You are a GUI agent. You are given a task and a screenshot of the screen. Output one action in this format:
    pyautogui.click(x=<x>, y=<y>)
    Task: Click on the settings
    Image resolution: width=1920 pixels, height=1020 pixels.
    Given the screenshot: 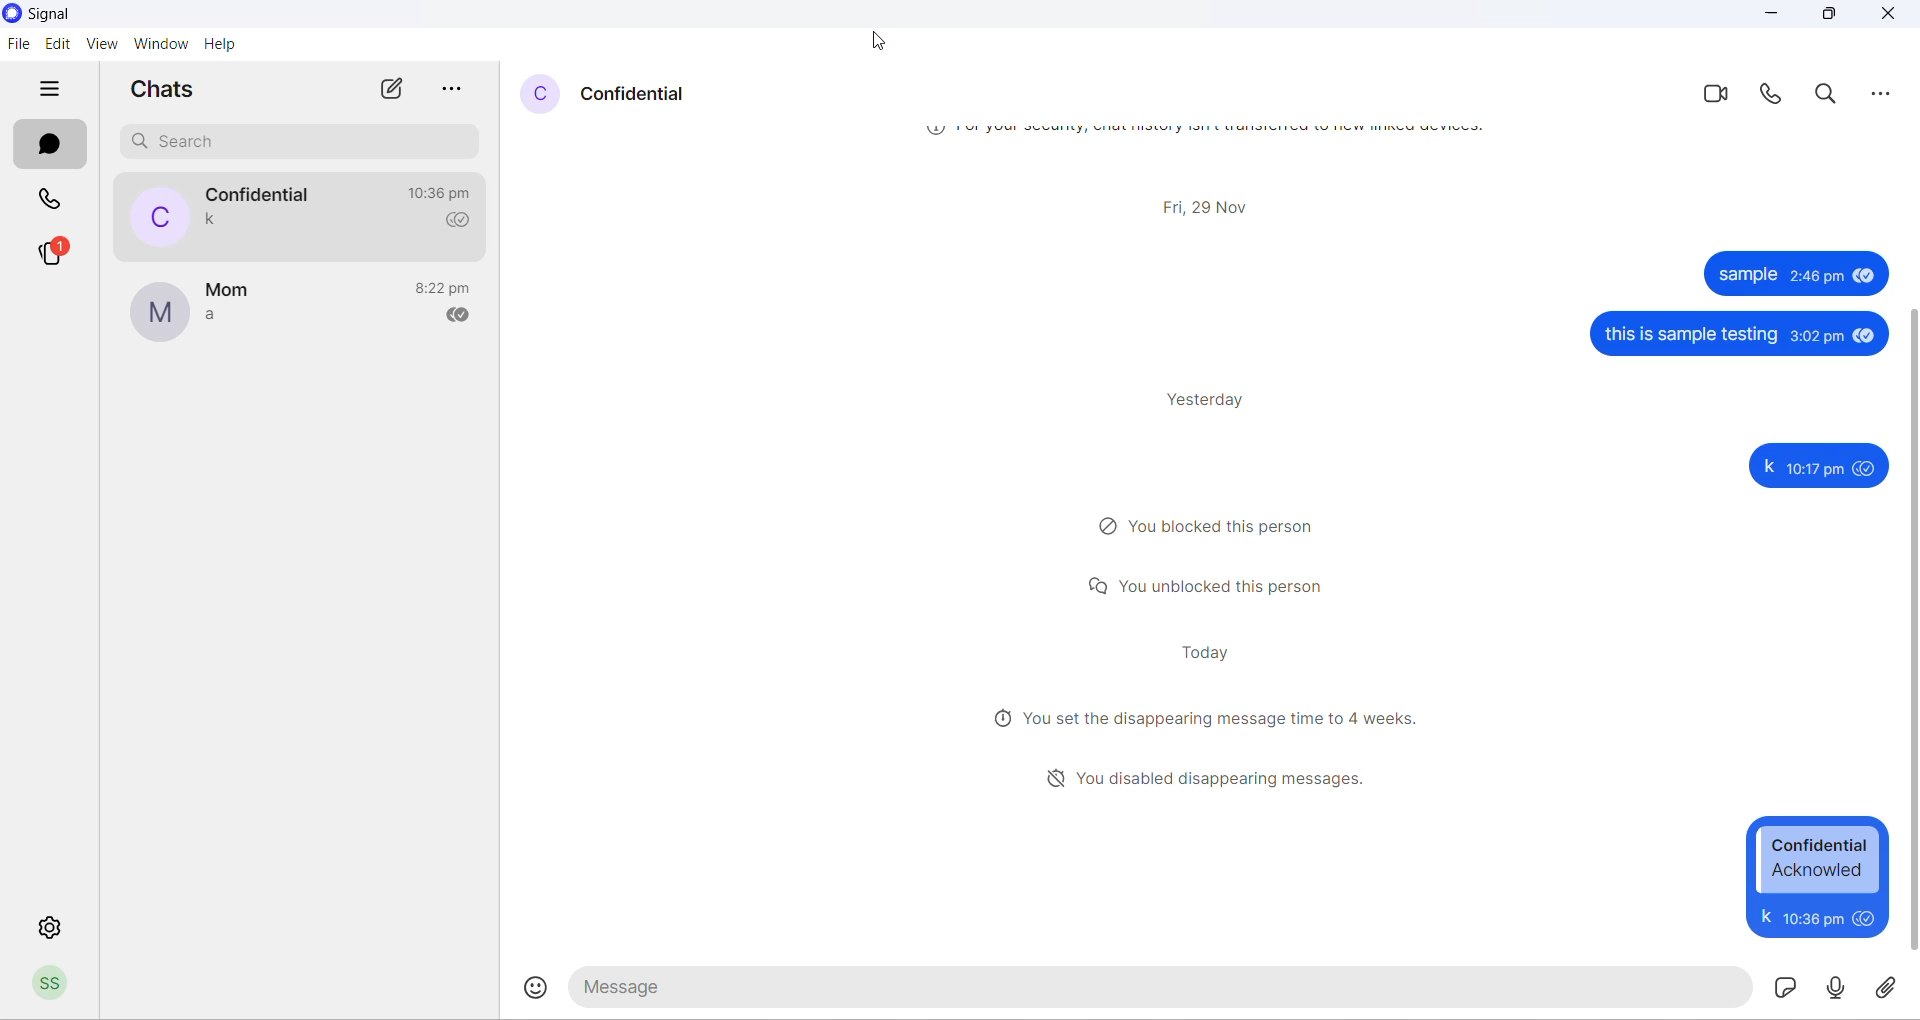 What is the action you would take?
    pyautogui.click(x=53, y=924)
    